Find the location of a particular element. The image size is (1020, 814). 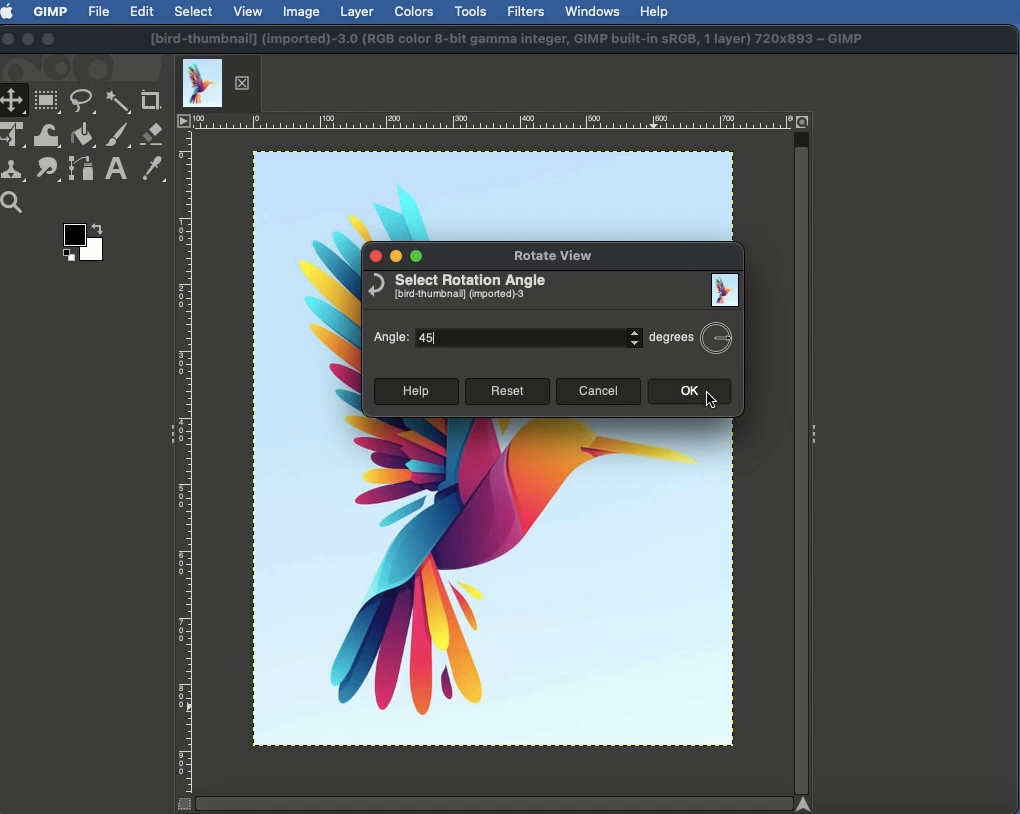

current Tab is located at coordinates (202, 81).